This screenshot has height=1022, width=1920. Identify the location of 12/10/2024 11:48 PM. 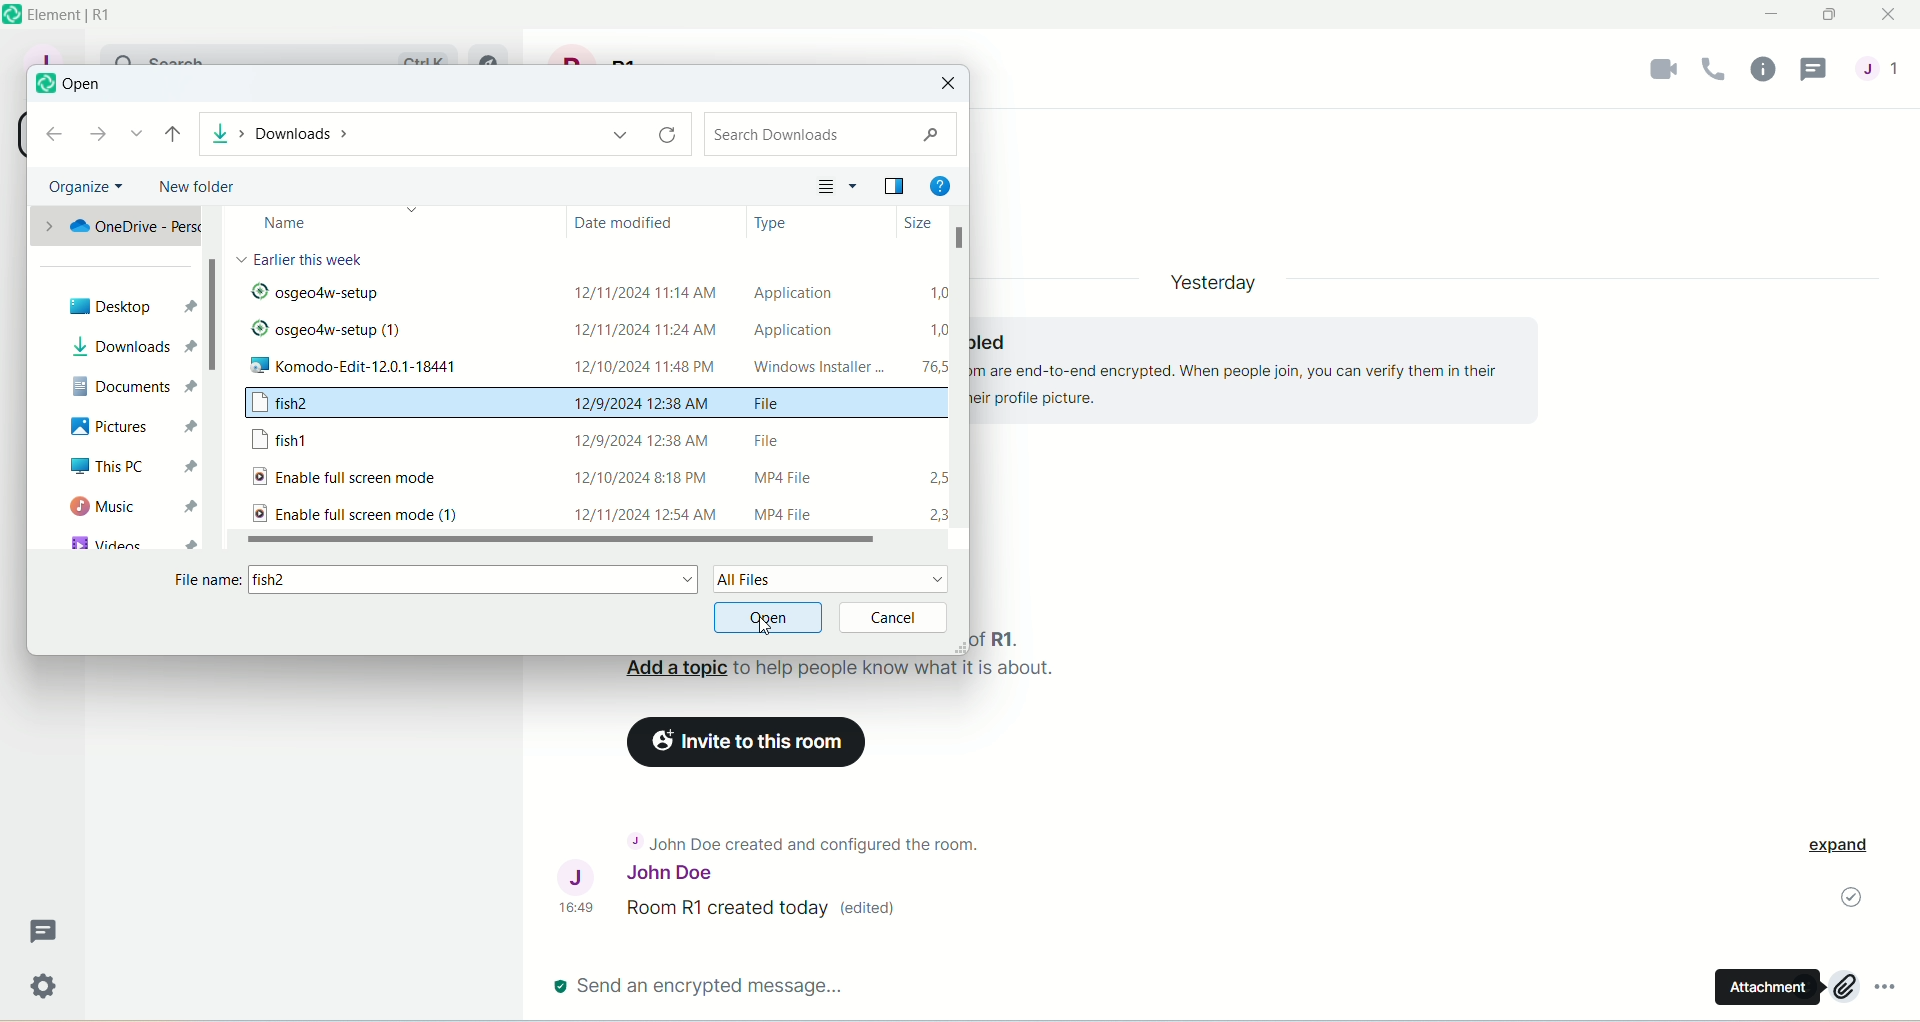
(653, 365).